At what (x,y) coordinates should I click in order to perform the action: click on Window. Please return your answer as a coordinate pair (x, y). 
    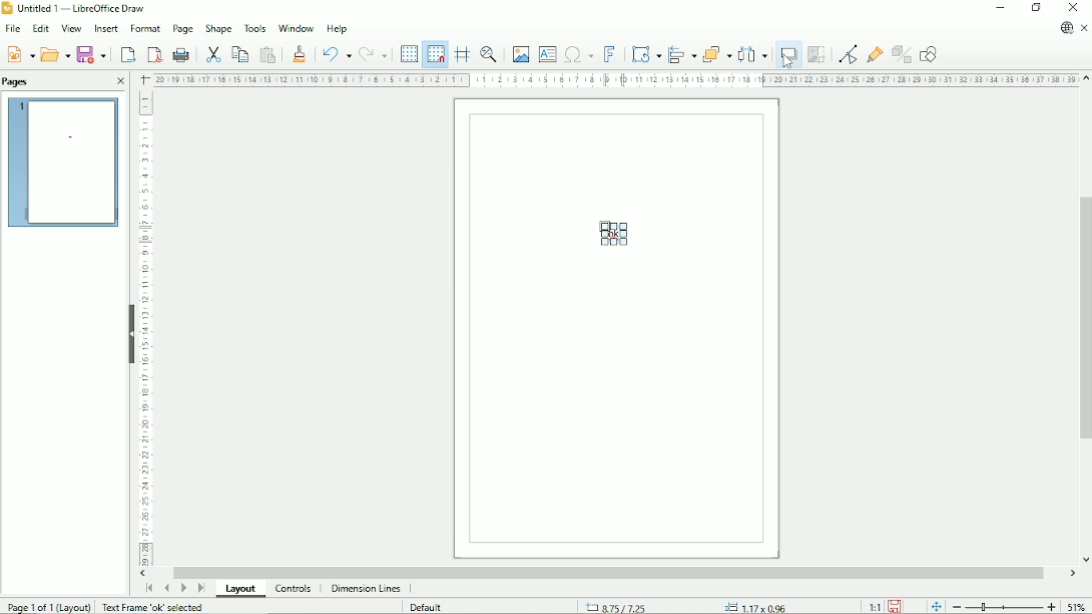
    Looking at the image, I should click on (295, 27).